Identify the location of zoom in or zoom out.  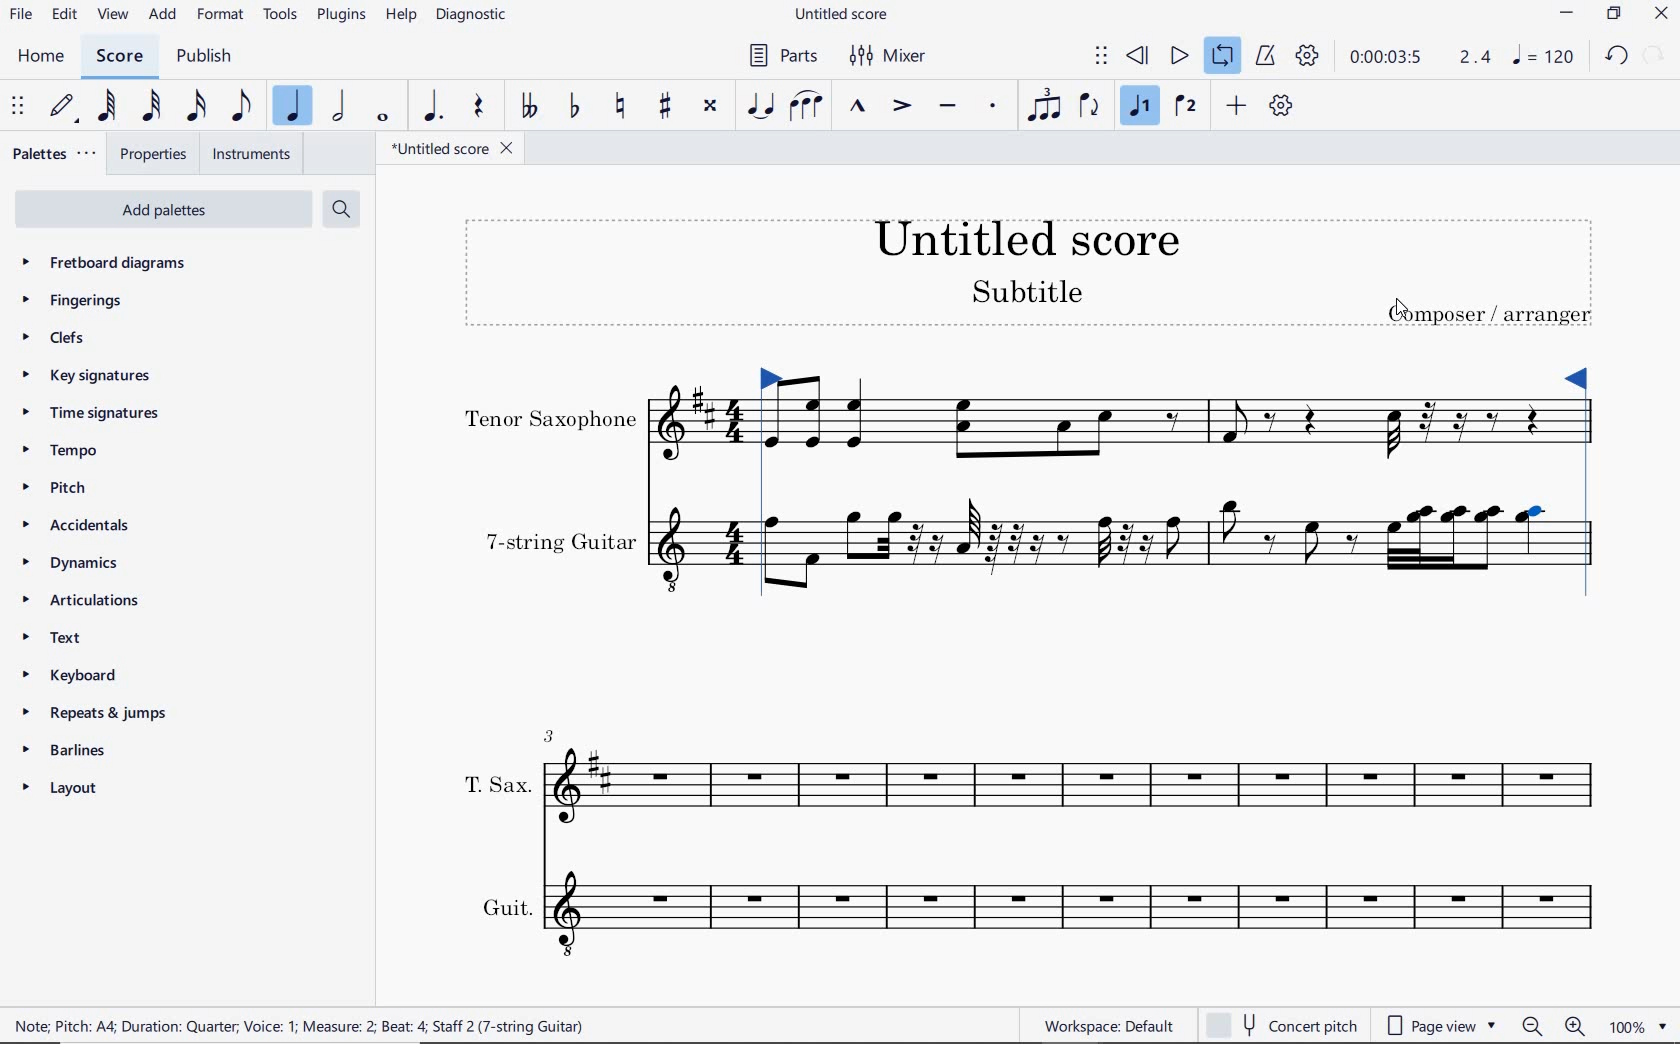
(1548, 1027).